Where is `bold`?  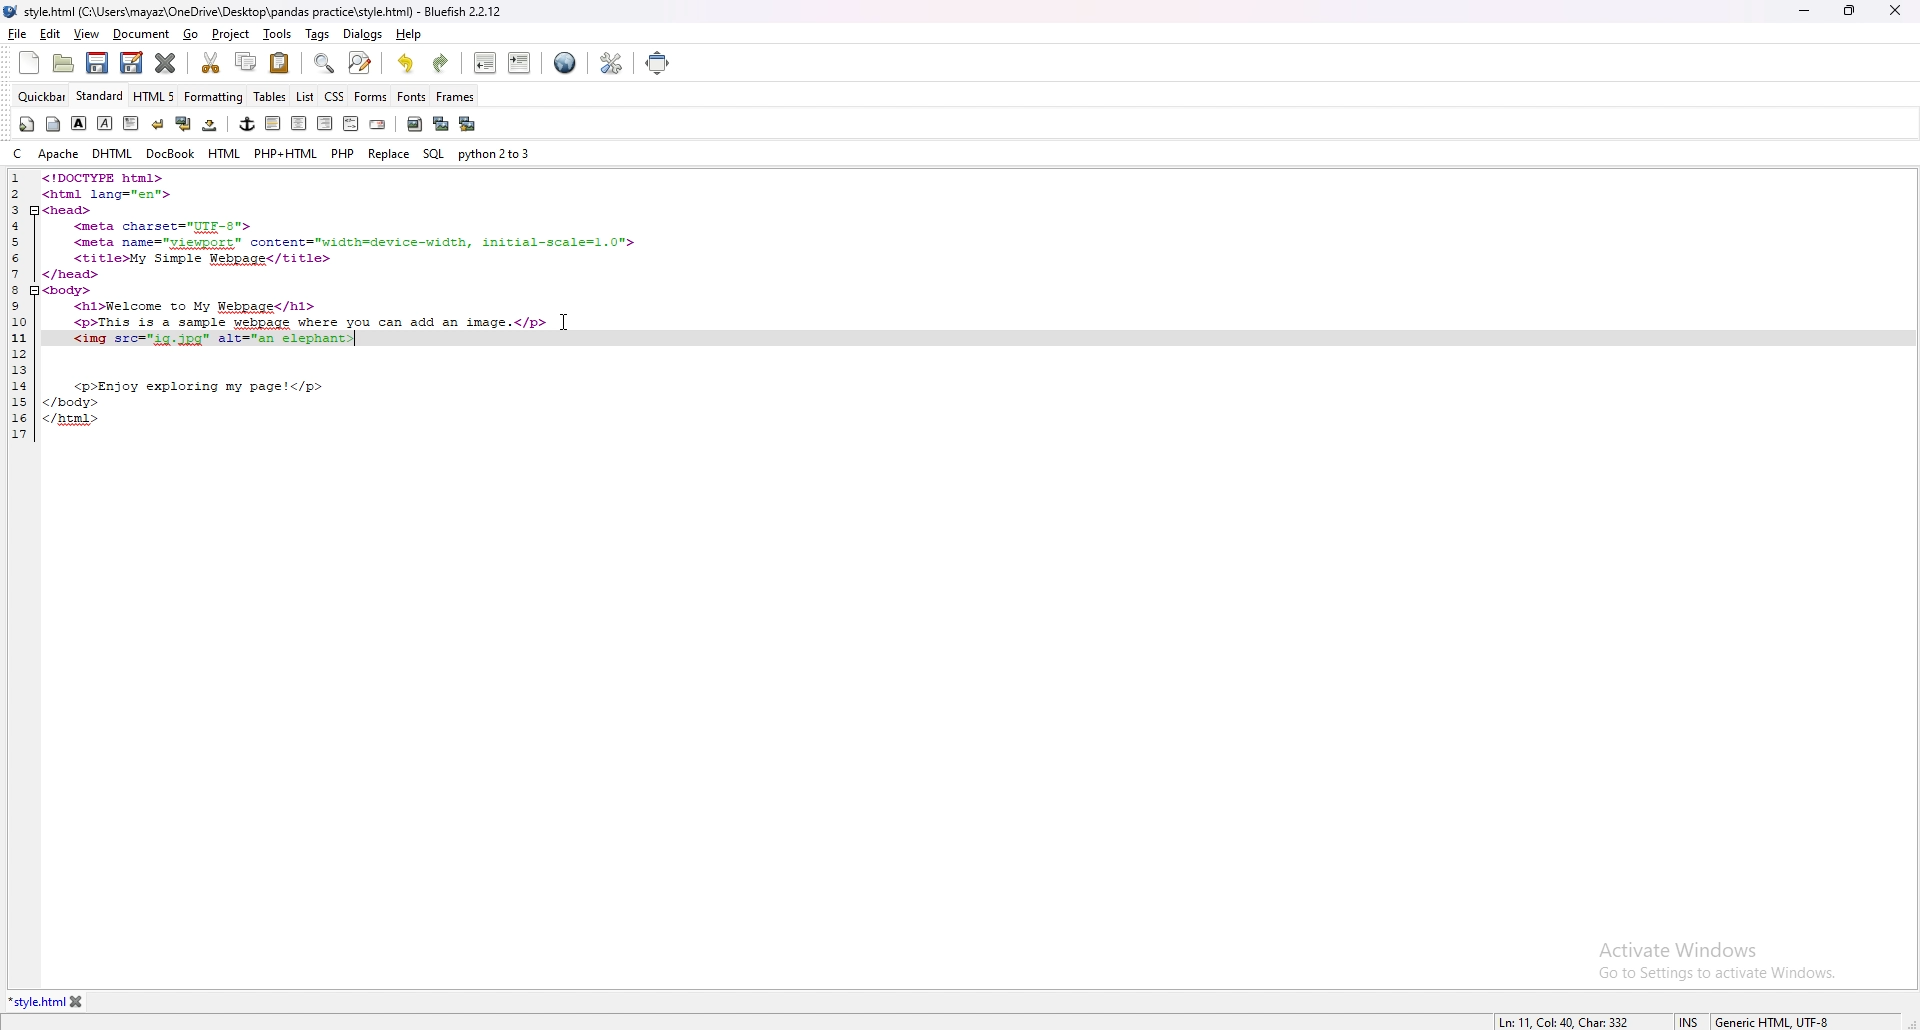 bold is located at coordinates (80, 123).